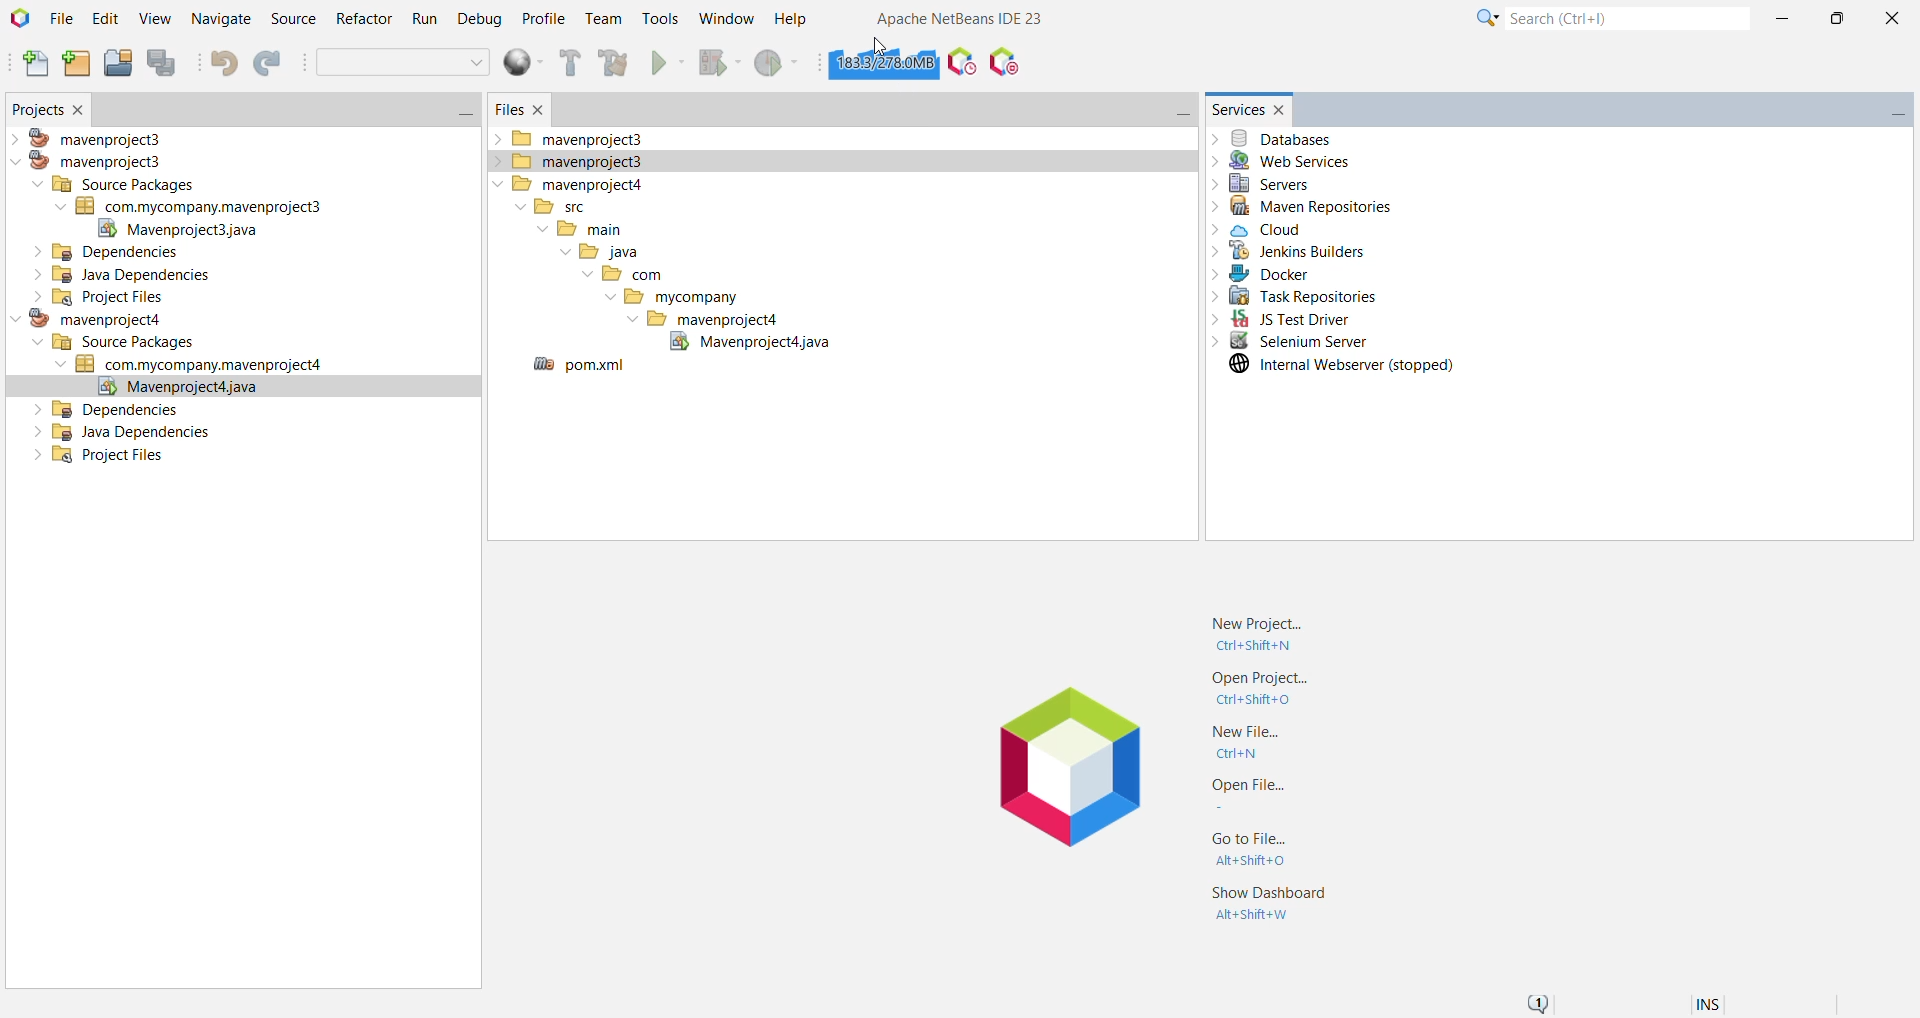 The image size is (1920, 1018). Describe the element at coordinates (1891, 17) in the screenshot. I see `Close` at that location.